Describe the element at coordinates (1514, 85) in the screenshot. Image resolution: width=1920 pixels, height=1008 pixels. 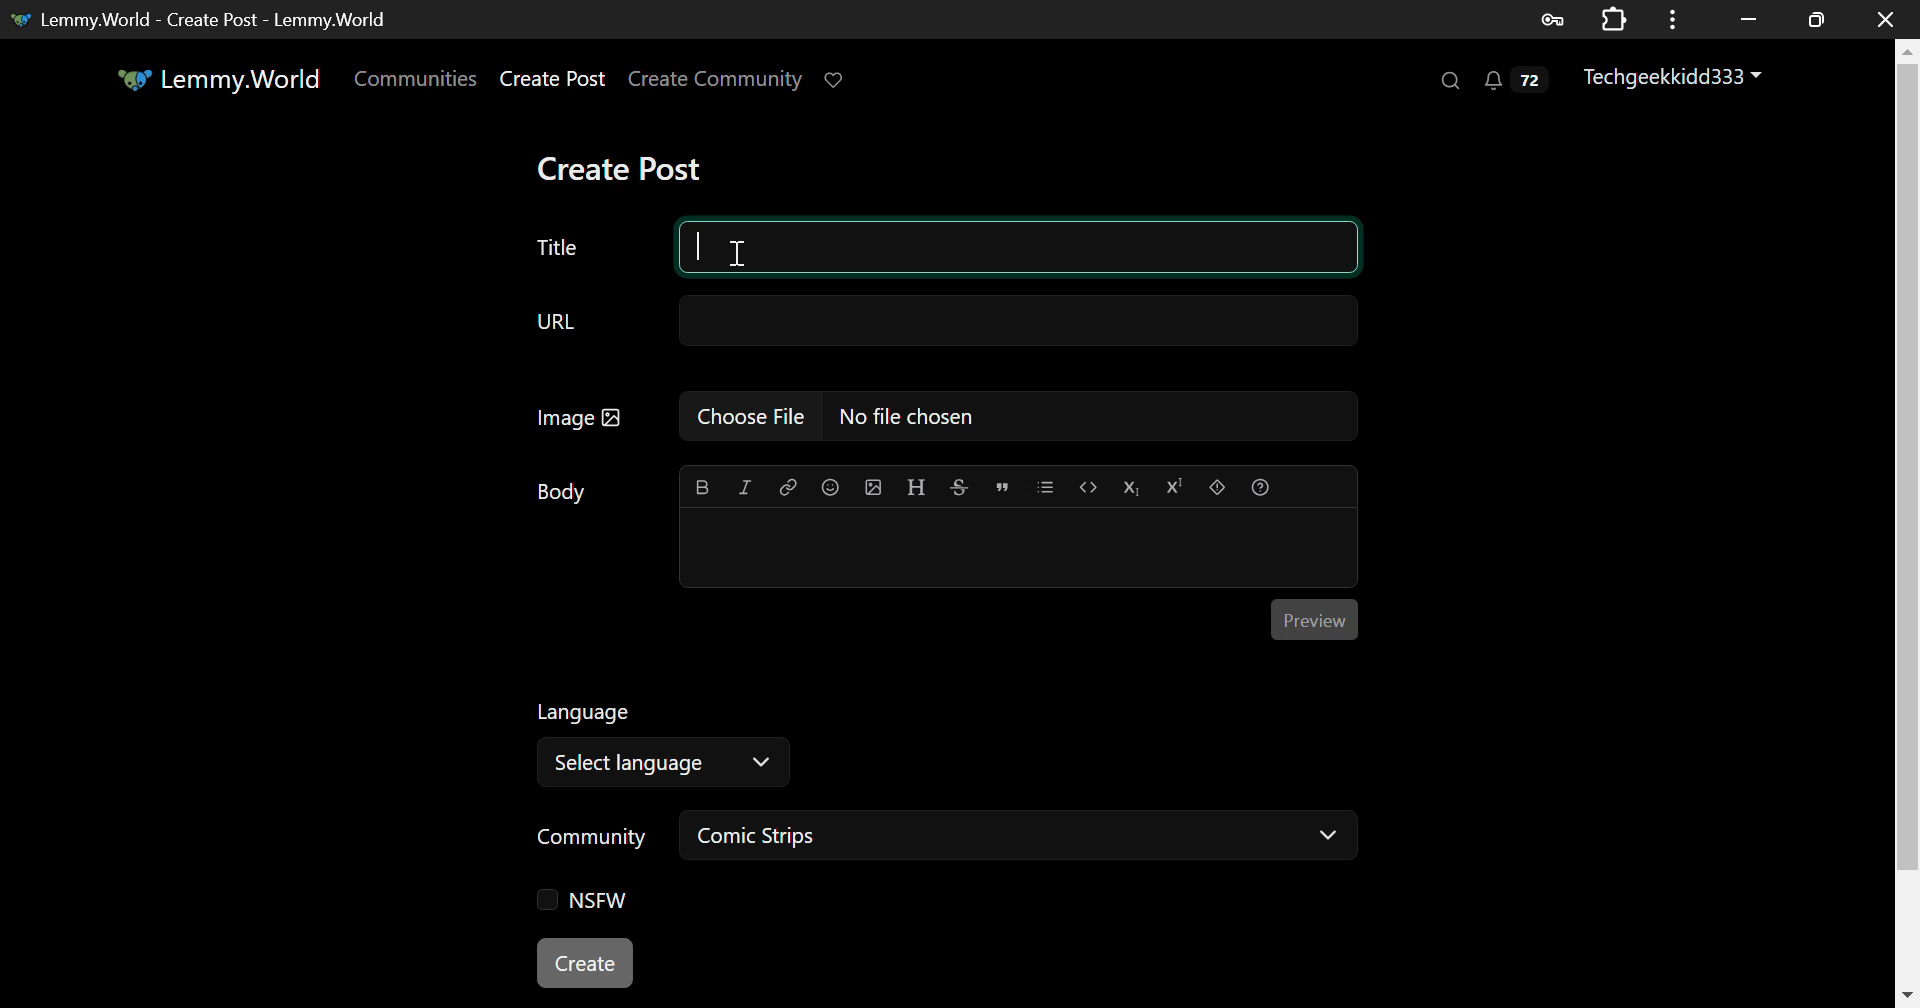
I see `Notifications` at that location.